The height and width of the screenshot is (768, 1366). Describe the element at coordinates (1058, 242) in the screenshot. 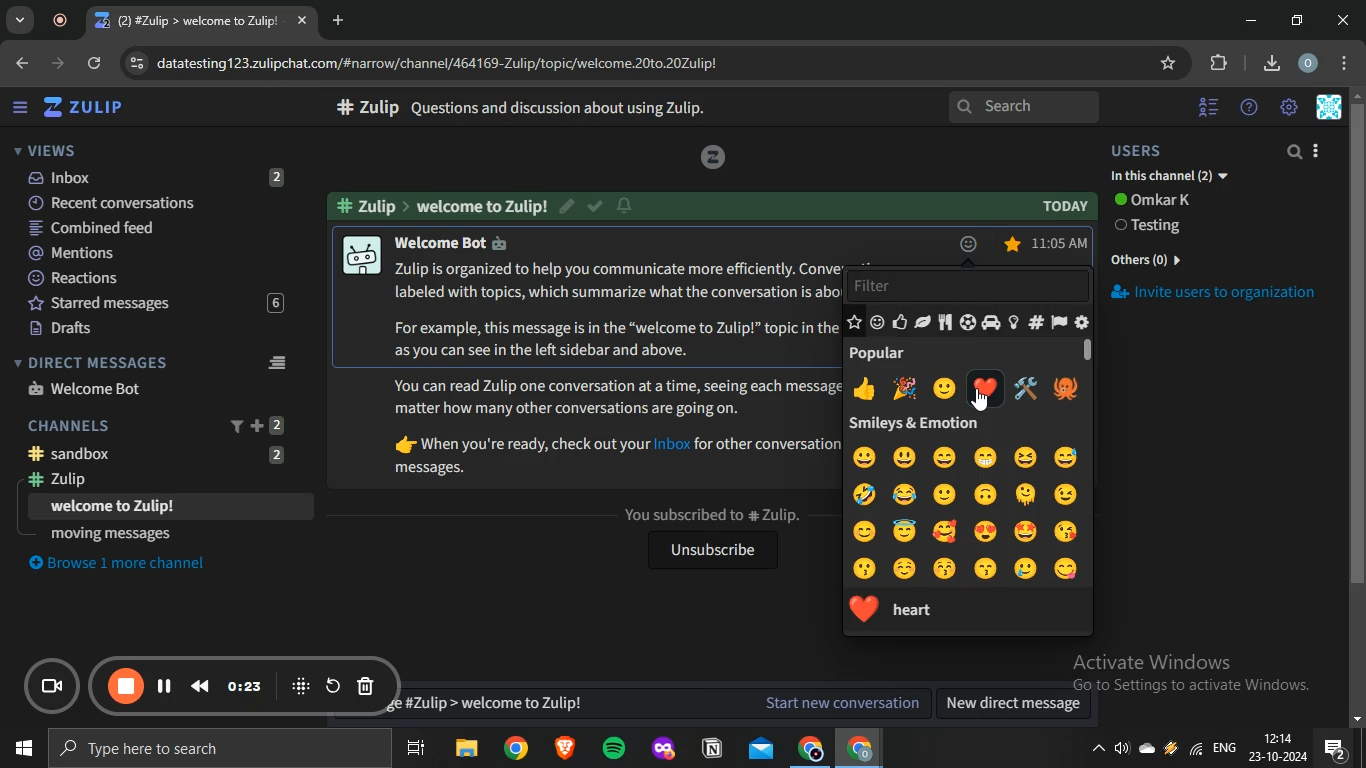

I see `time` at that location.